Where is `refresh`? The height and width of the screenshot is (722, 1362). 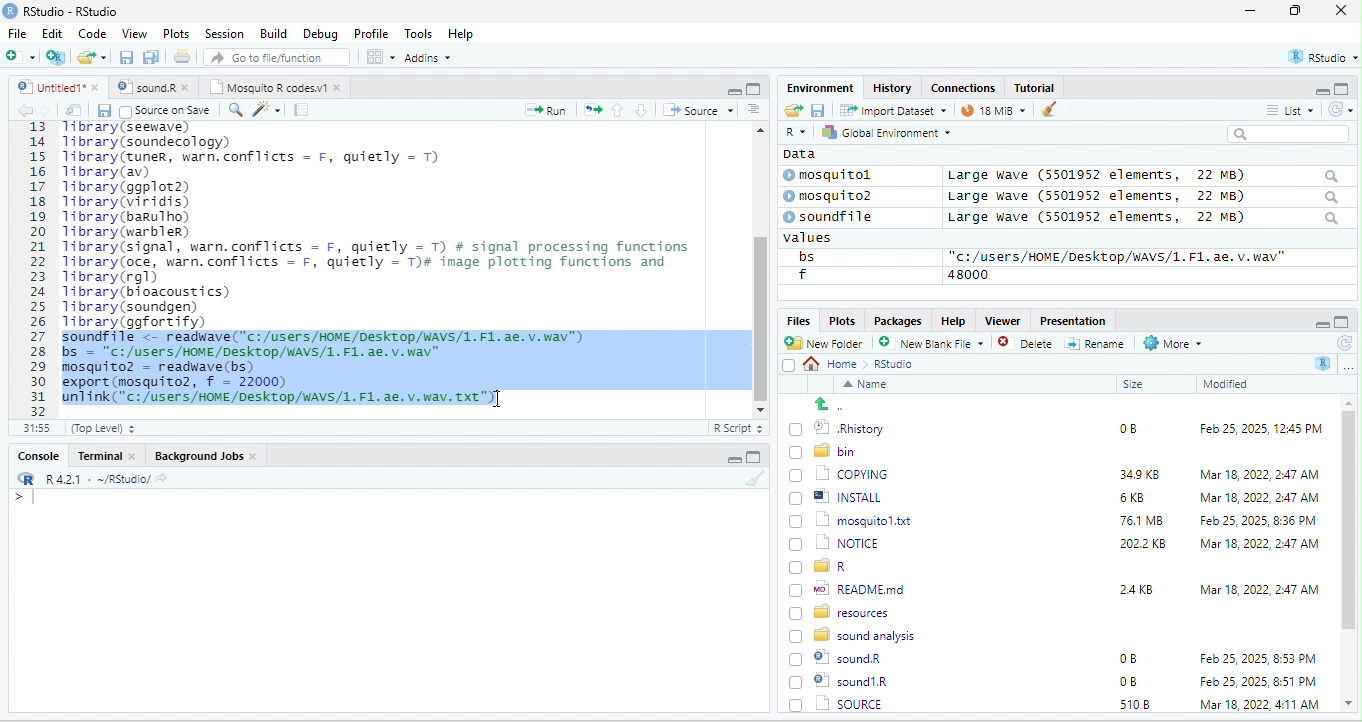
refresh is located at coordinates (1337, 109).